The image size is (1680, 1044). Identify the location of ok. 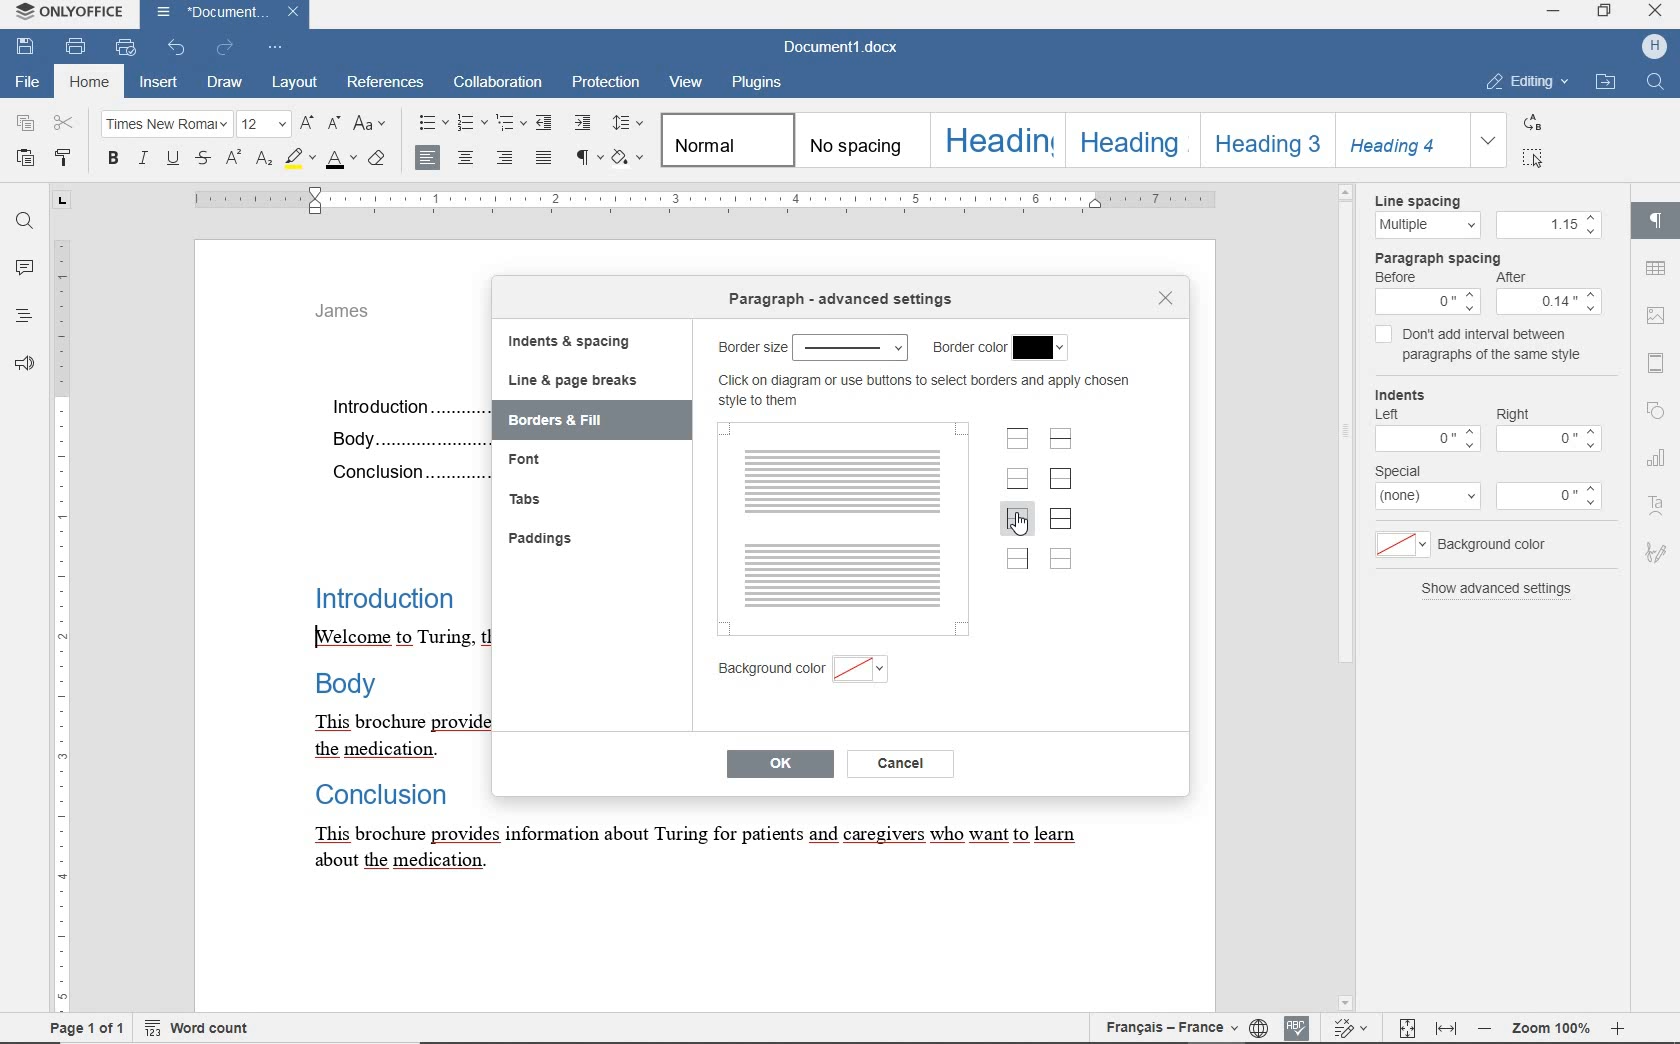
(779, 766).